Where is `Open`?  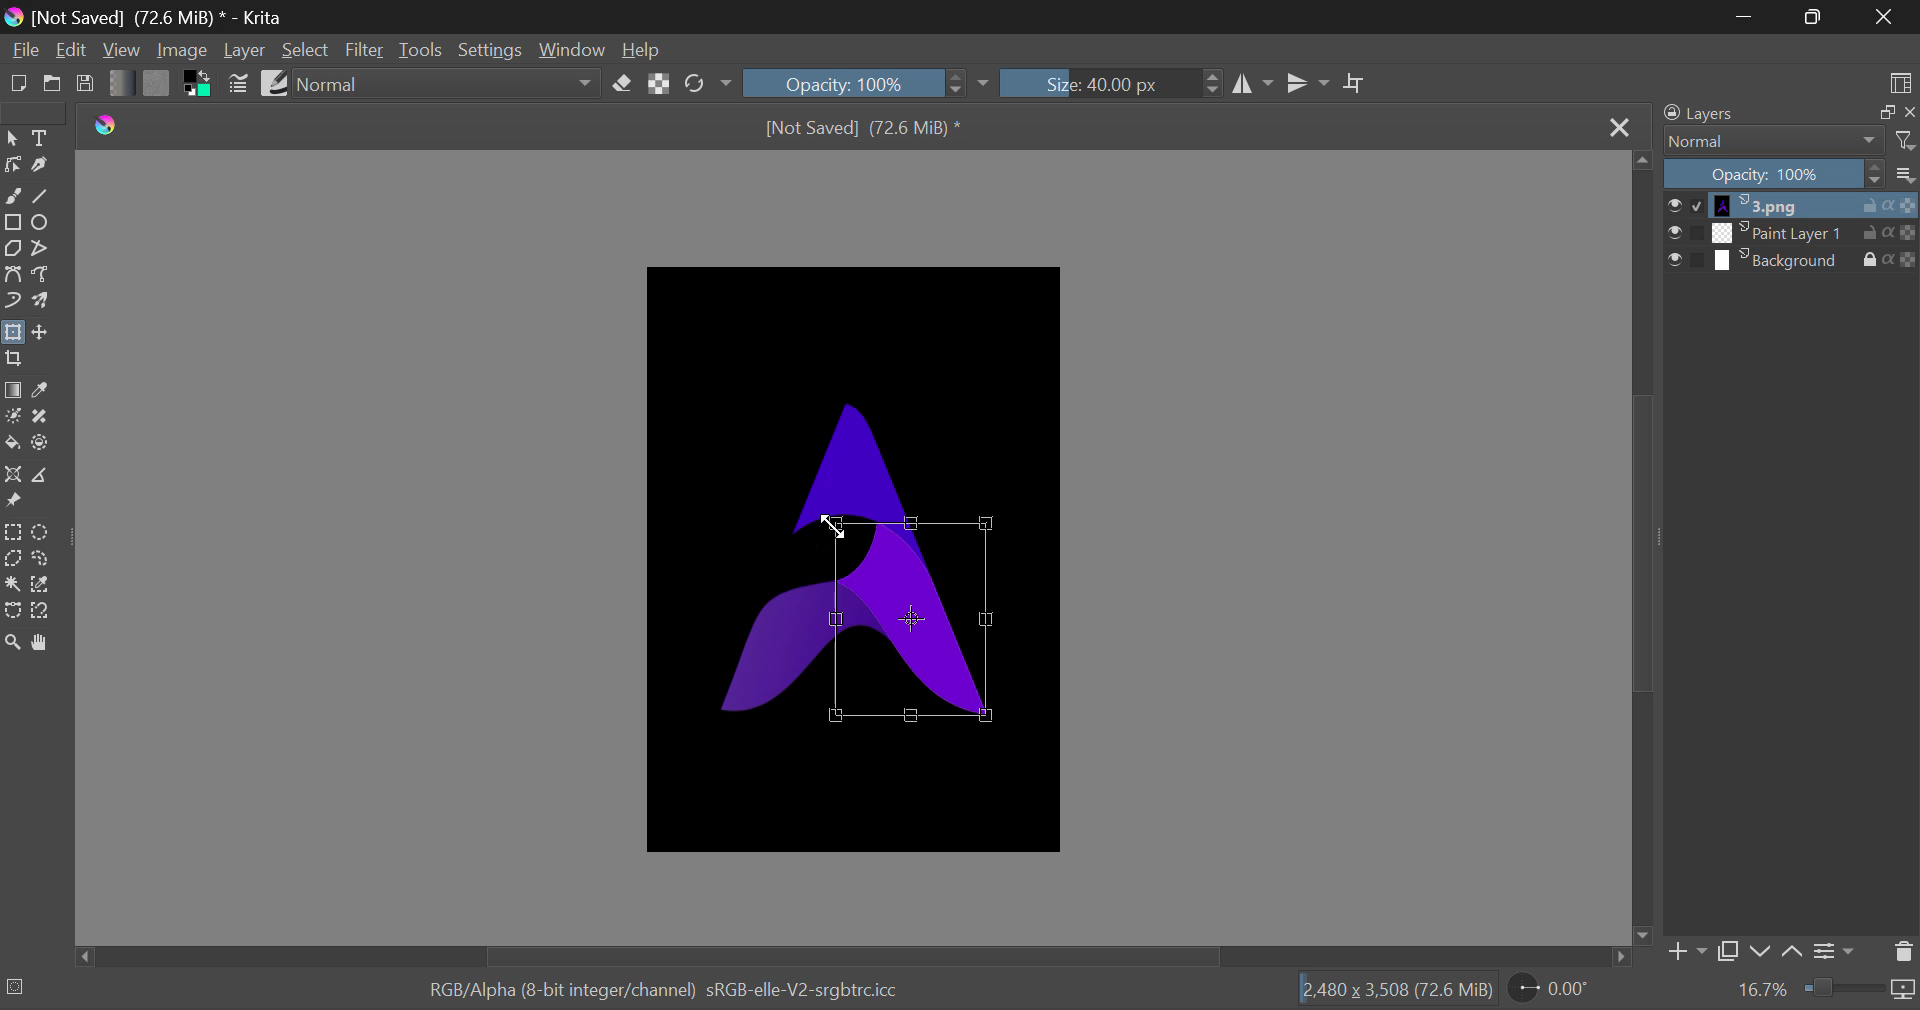
Open is located at coordinates (52, 84).